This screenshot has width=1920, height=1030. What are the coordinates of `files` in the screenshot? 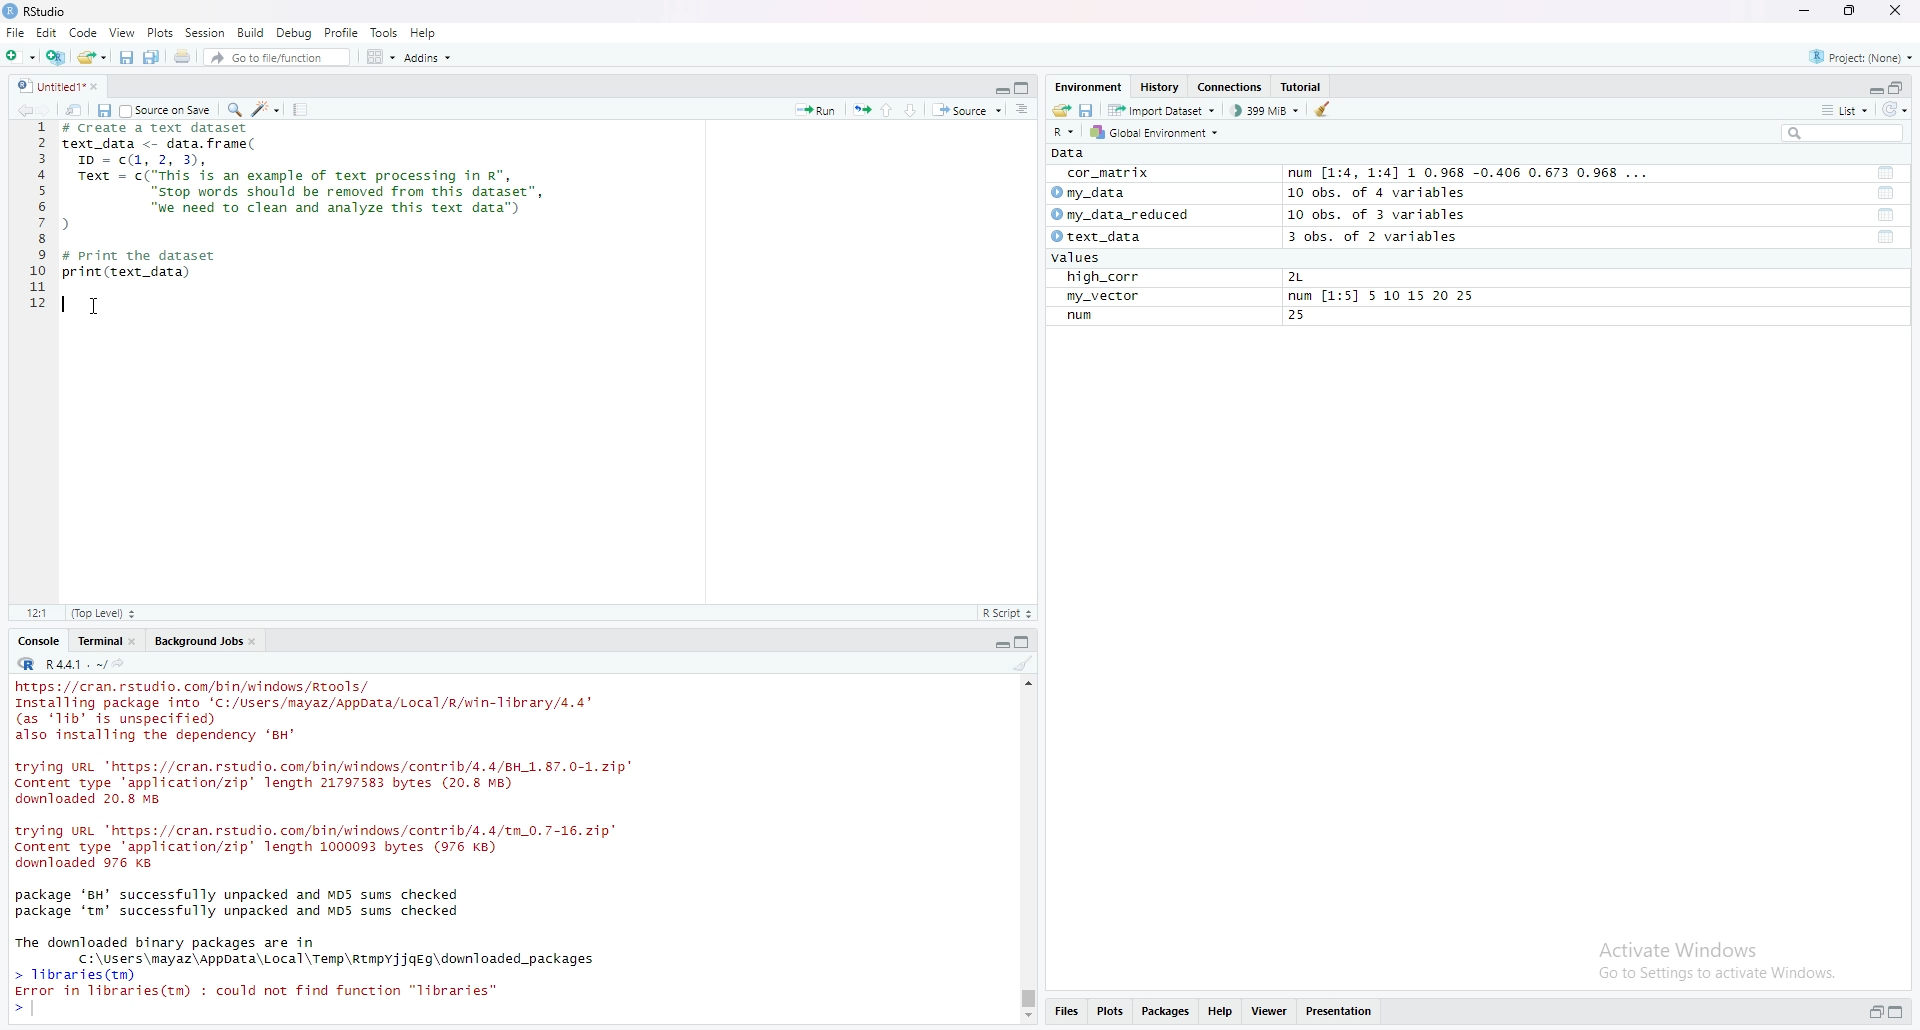 It's located at (1067, 1012).